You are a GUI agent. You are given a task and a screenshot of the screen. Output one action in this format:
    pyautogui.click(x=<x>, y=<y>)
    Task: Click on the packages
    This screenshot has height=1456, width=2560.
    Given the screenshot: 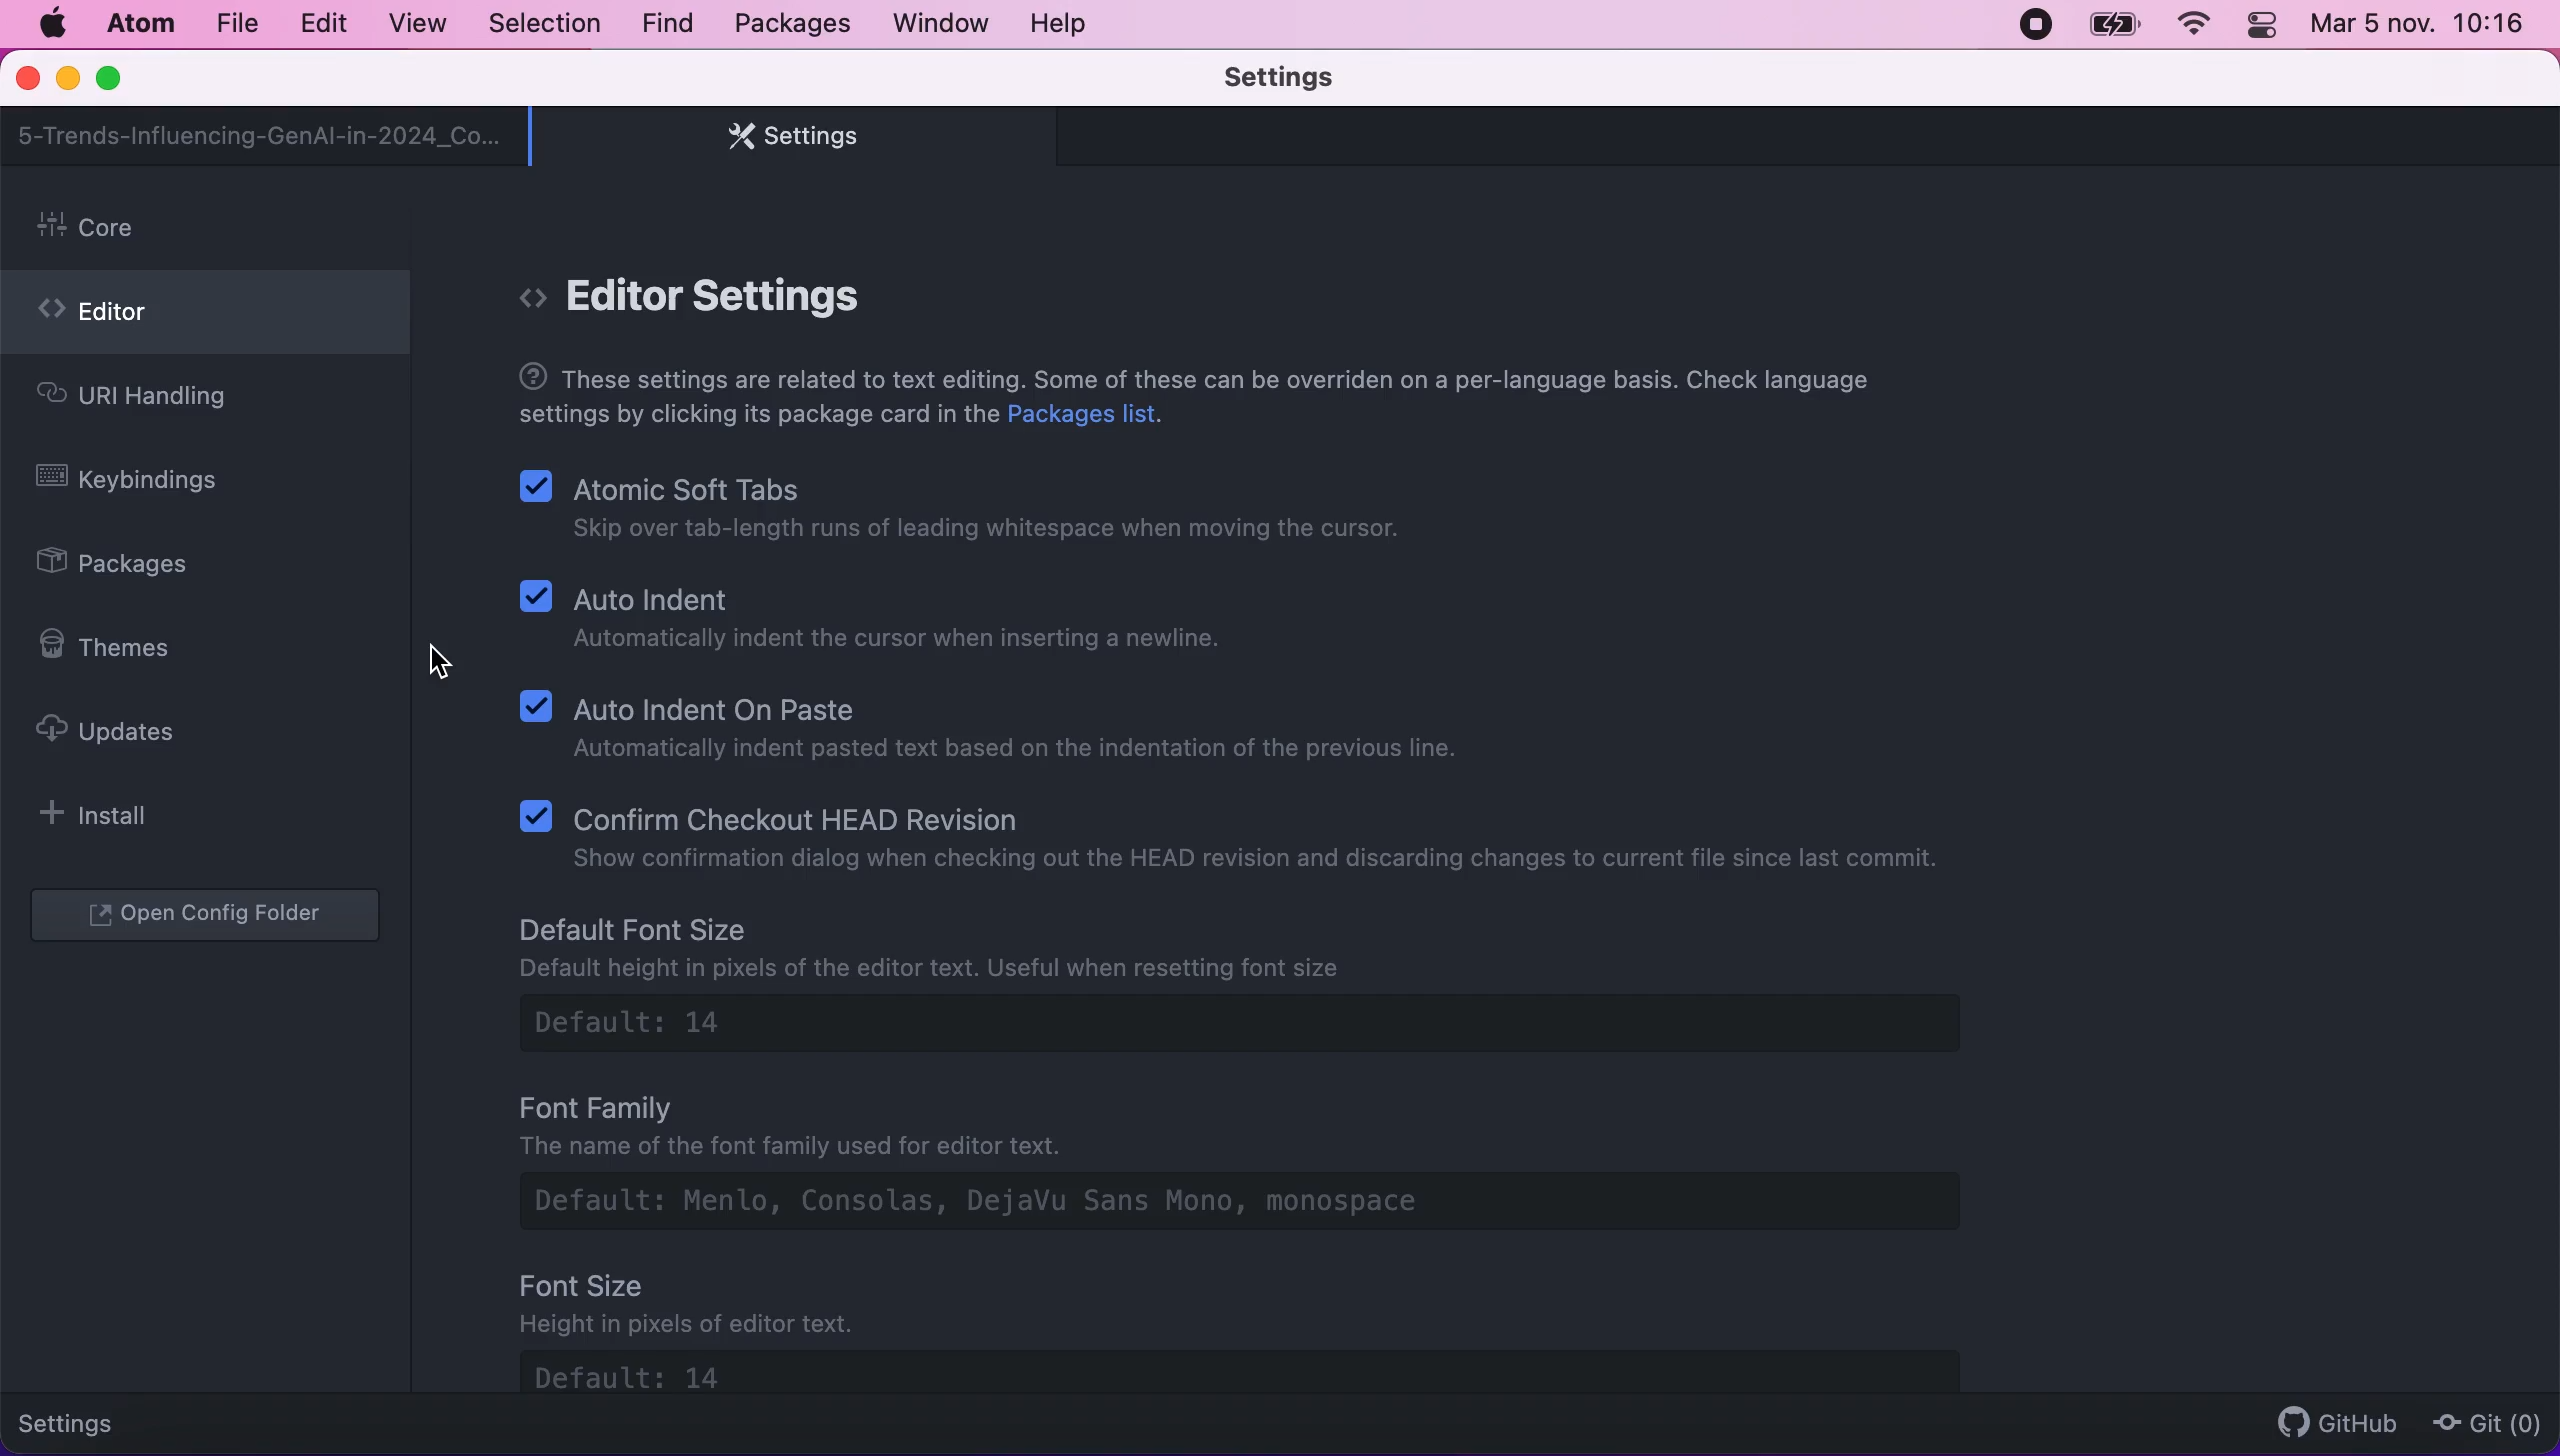 What is the action you would take?
    pyautogui.click(x=136, y=566)
    